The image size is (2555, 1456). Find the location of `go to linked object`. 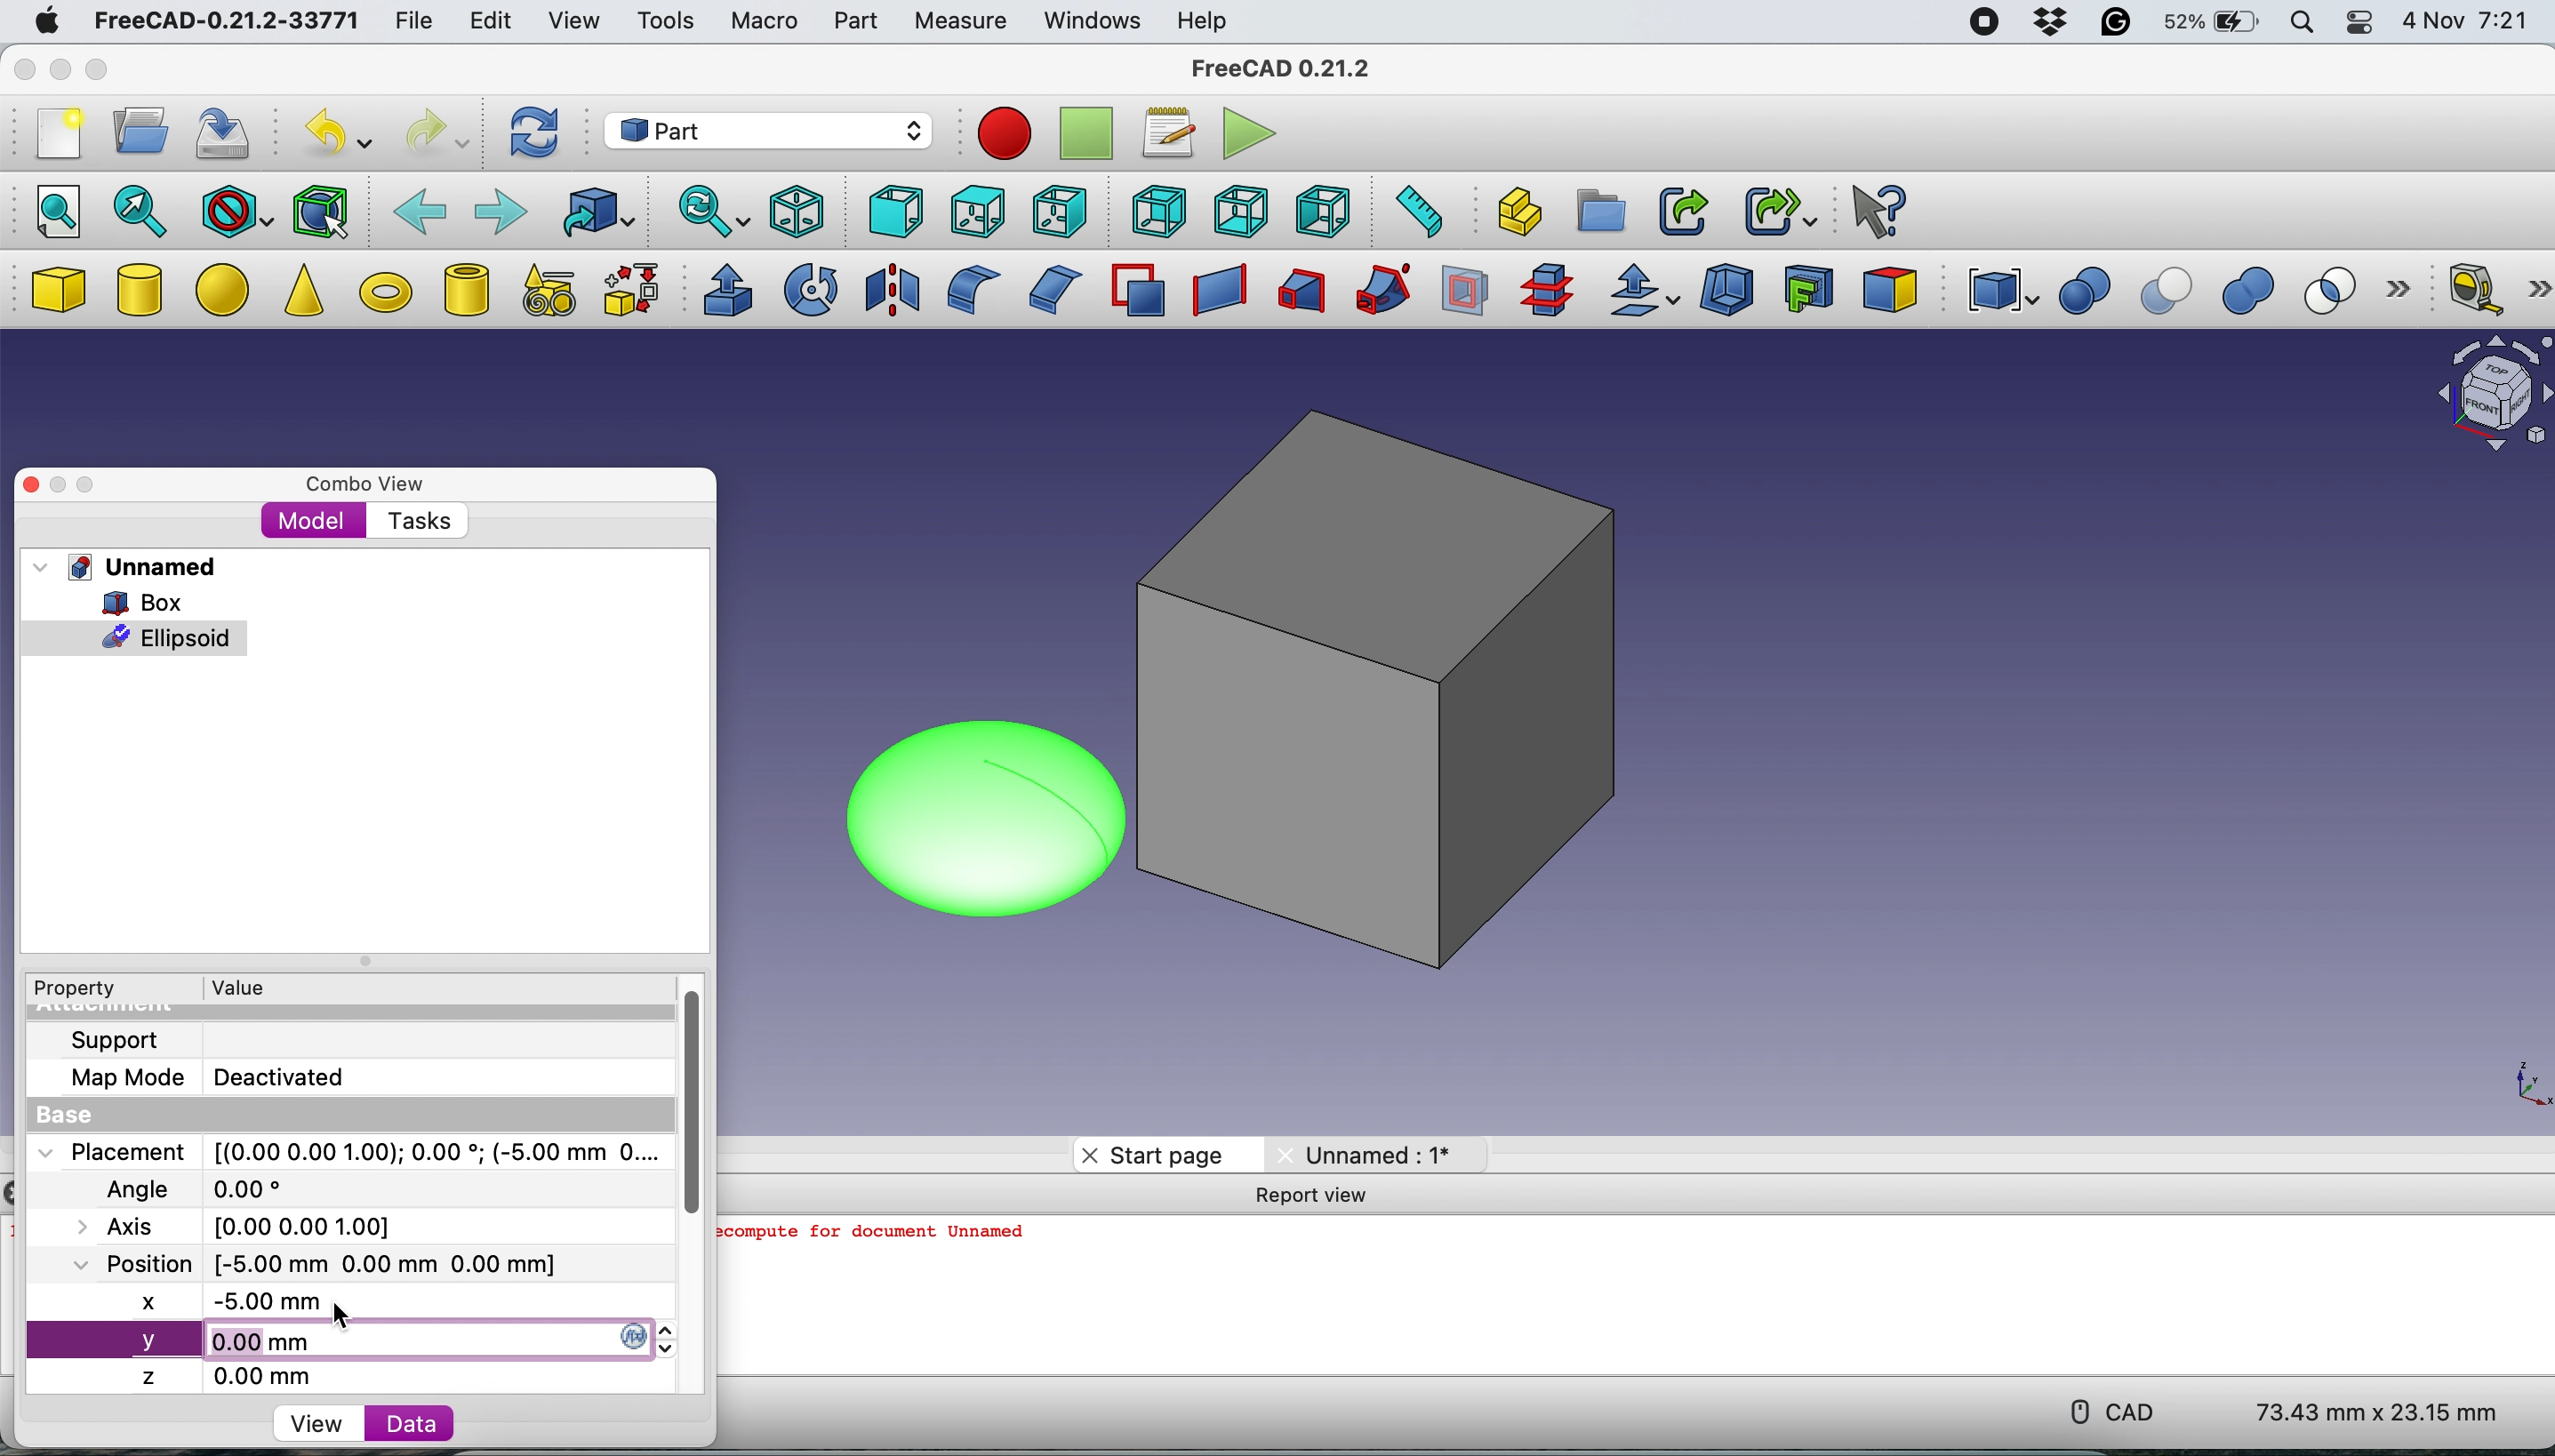

go to linked object is located at coordinates (597, 212).